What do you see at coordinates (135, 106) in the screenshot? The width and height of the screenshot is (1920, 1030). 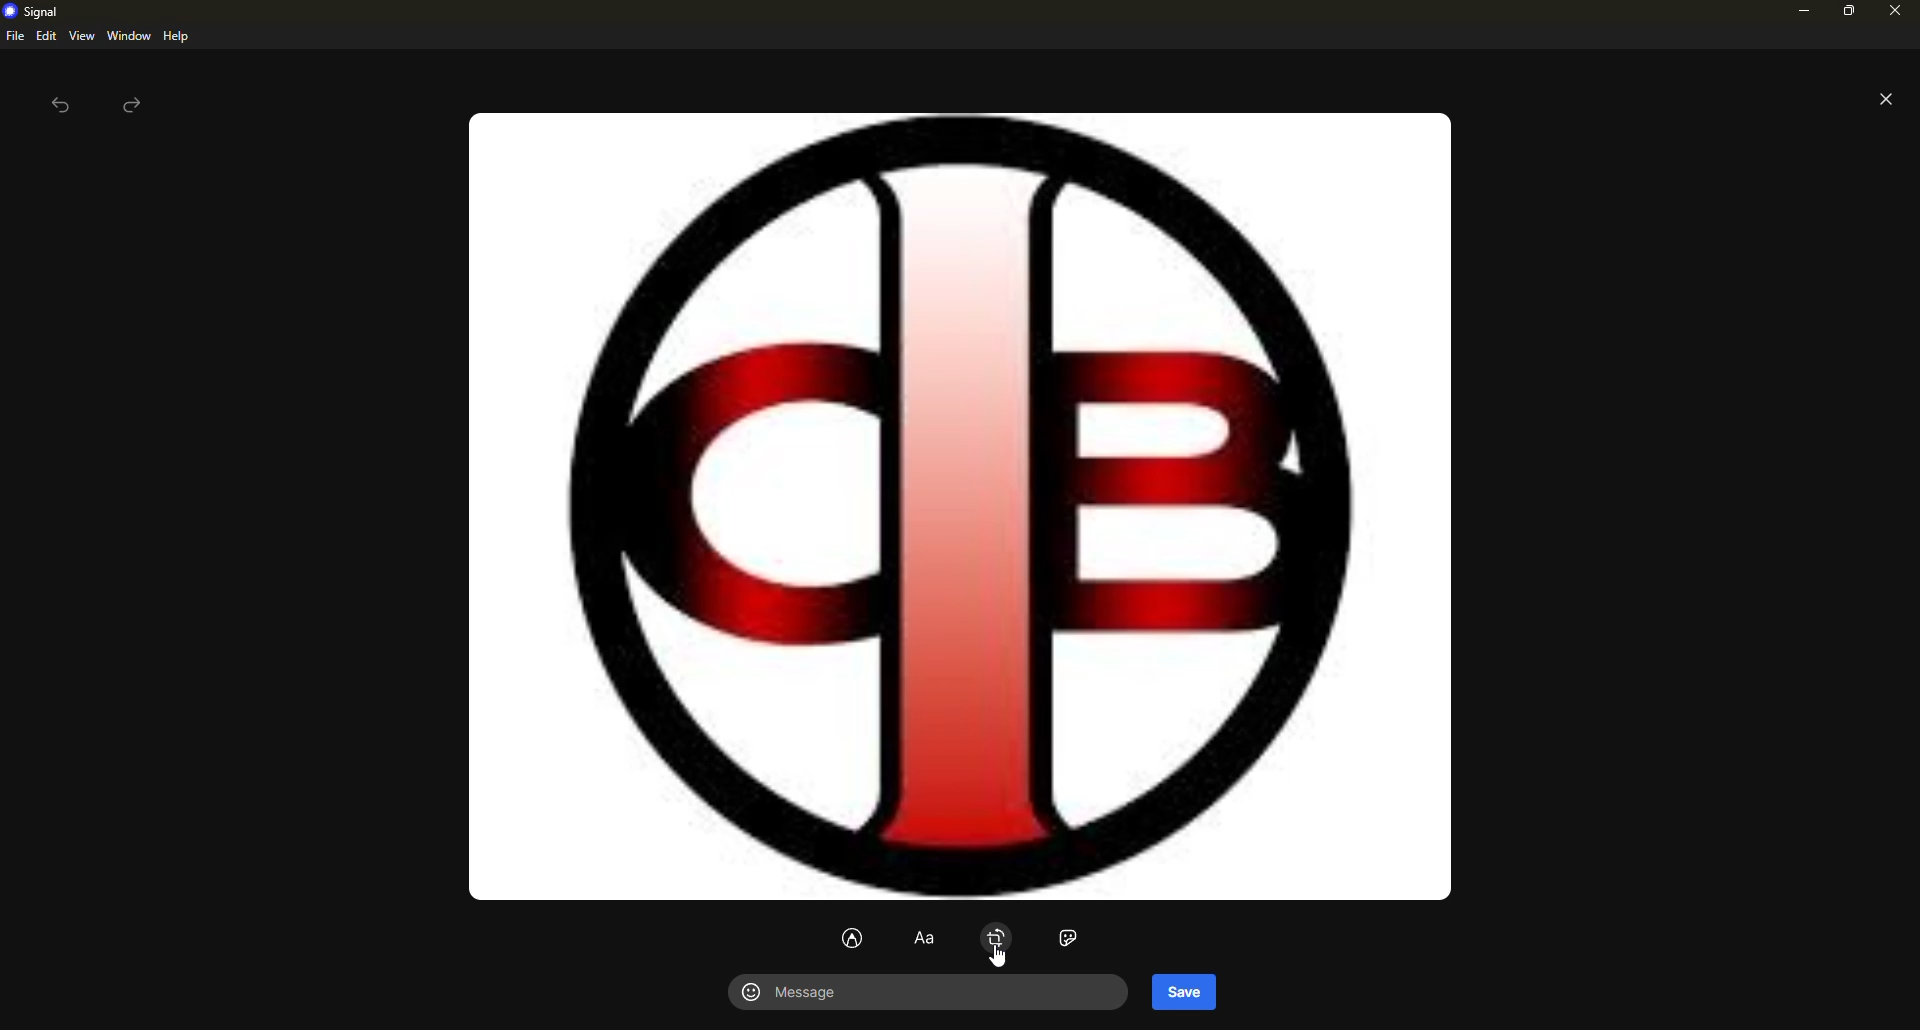 I see `forward` at bounding box center [135, 106].